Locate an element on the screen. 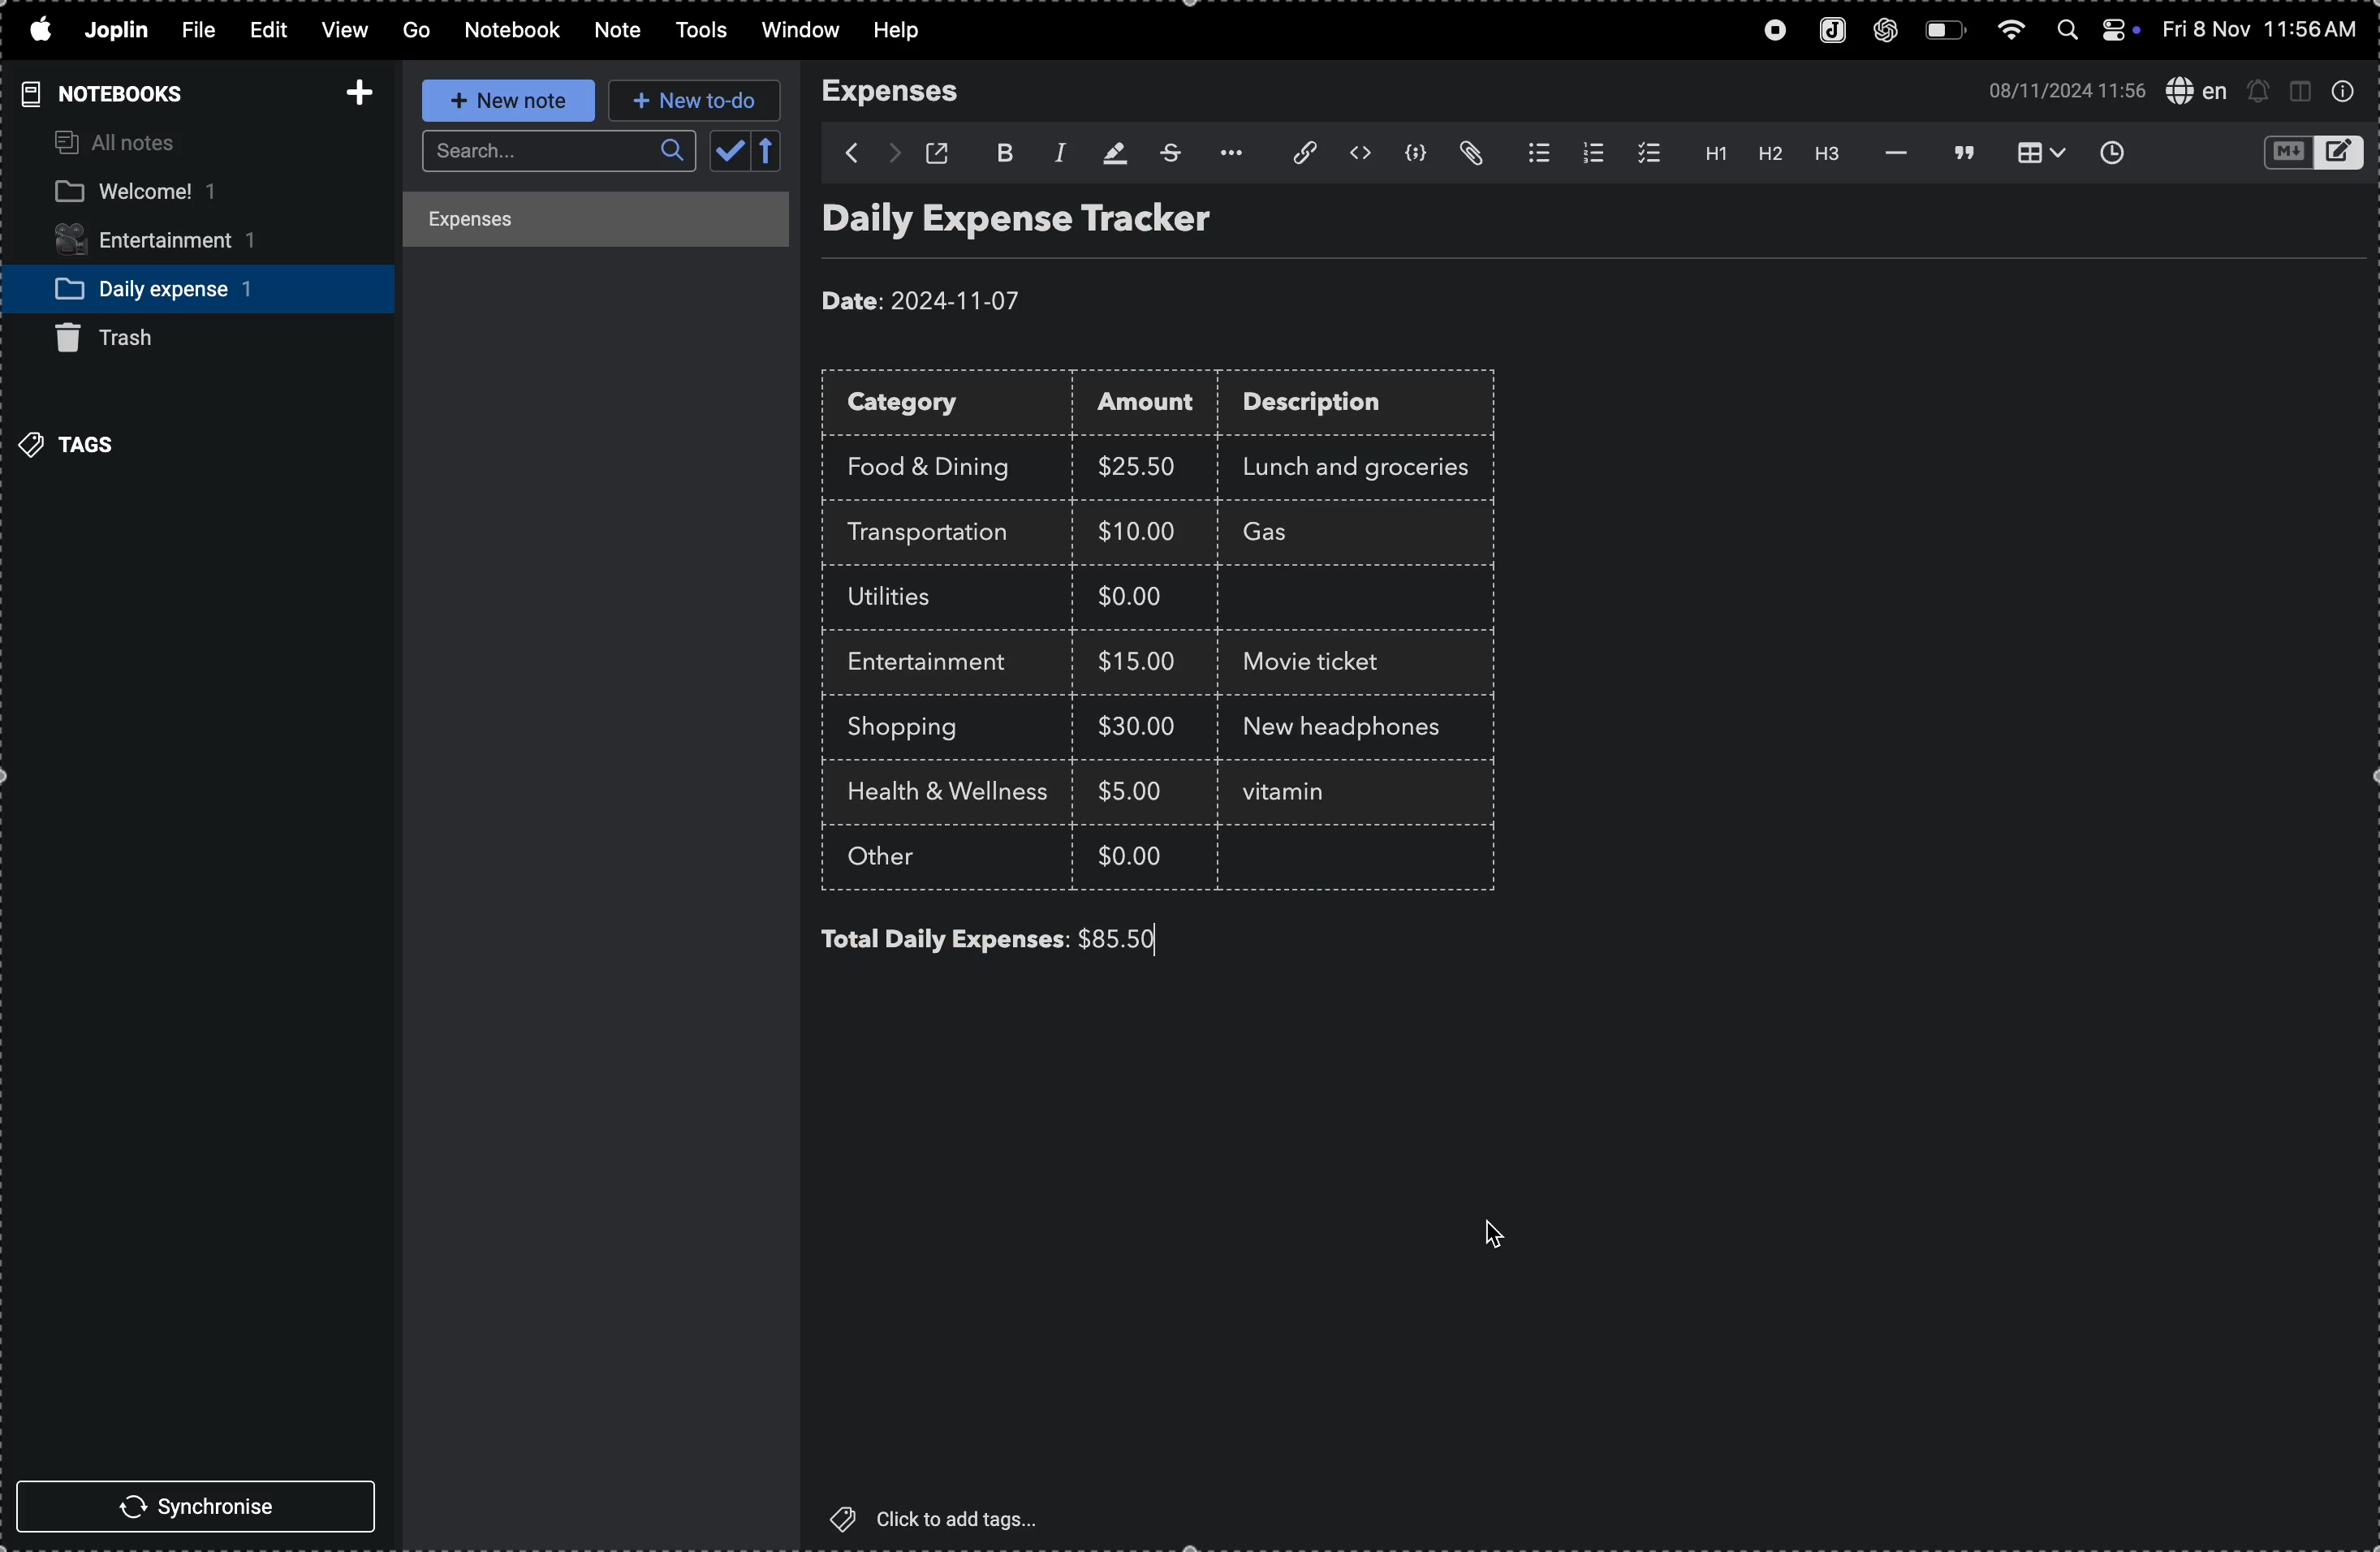  spell check is located at coordinates (2195, 89).